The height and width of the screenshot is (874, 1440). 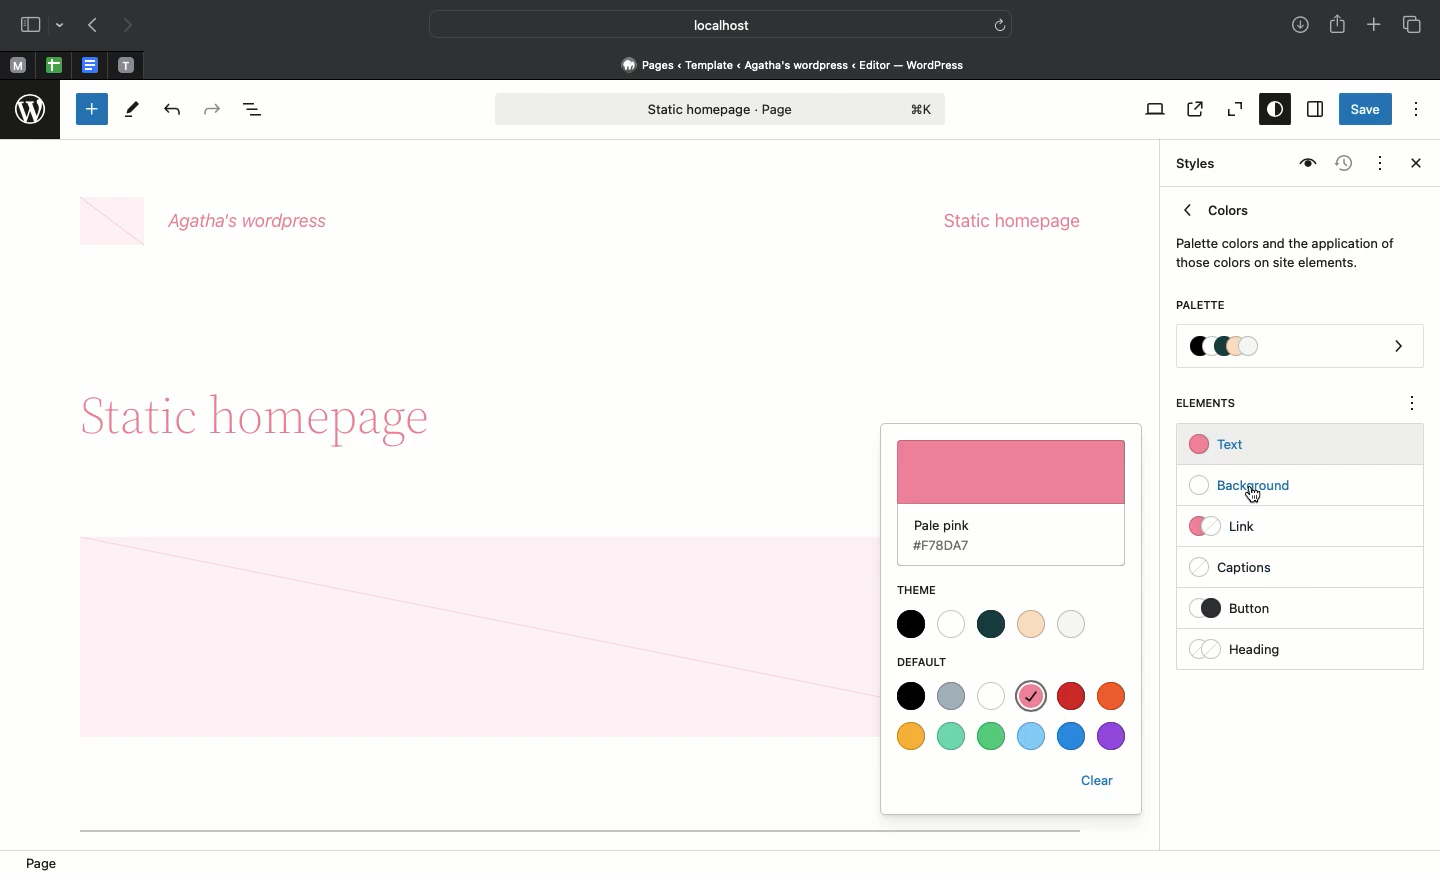 What do you see at coordinates (996, 624) in the screenshot?
I see `Theme colors` at bounding box center [996, 624].